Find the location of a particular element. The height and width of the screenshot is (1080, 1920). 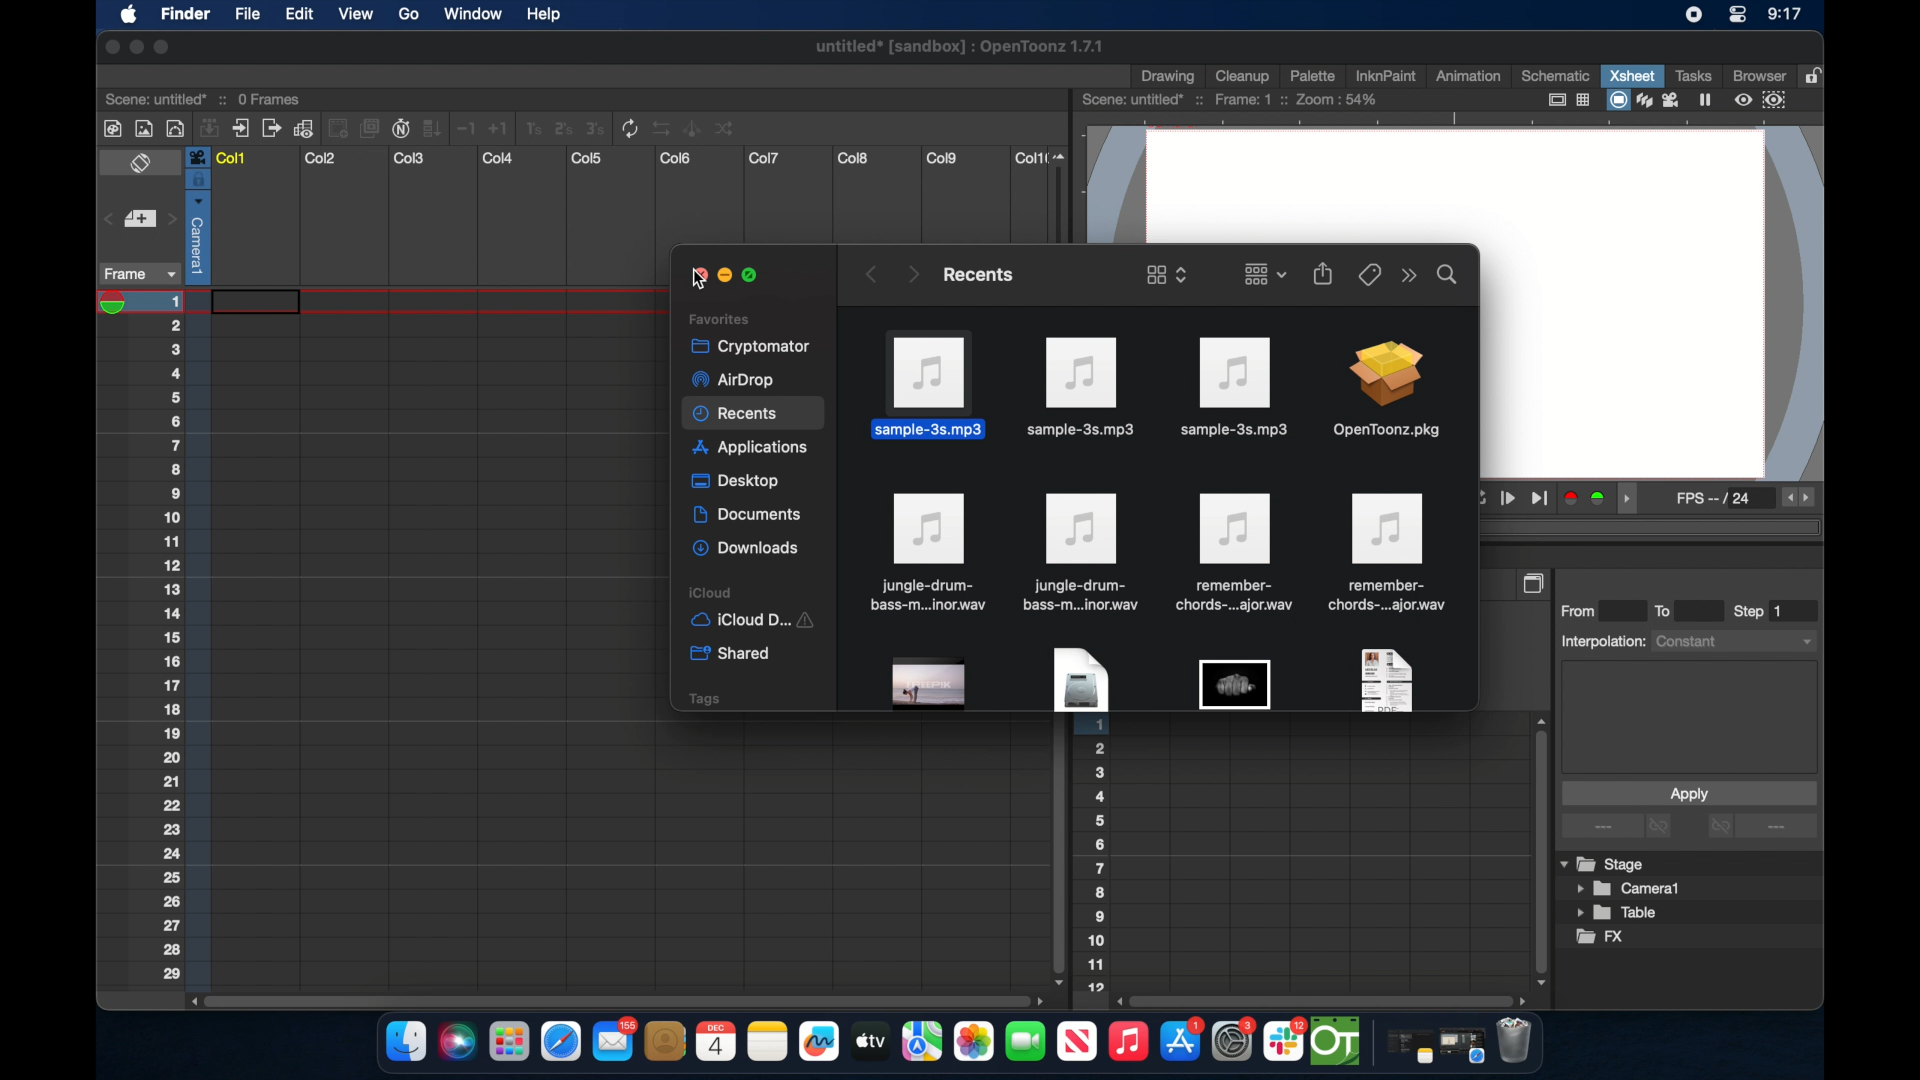

safari is located at coordinates (1463, 1046).